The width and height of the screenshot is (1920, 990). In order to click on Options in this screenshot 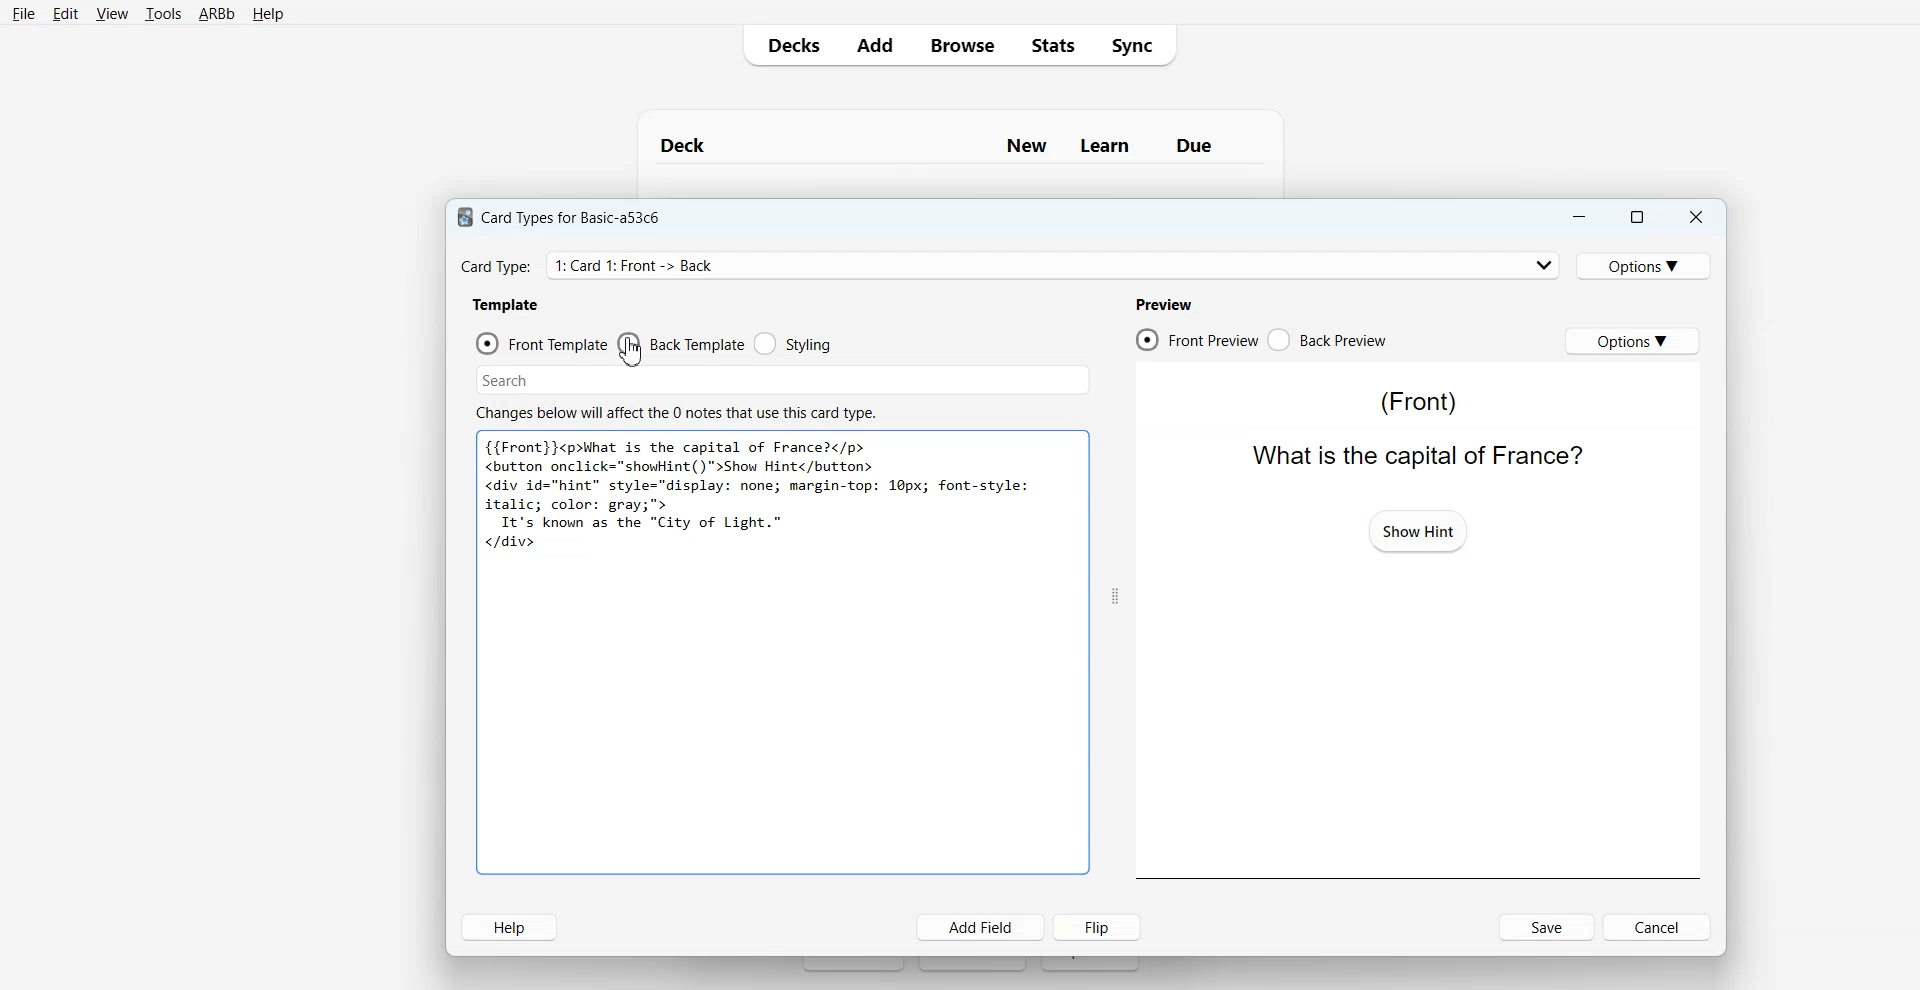, I will do `click(1632, 340)`.